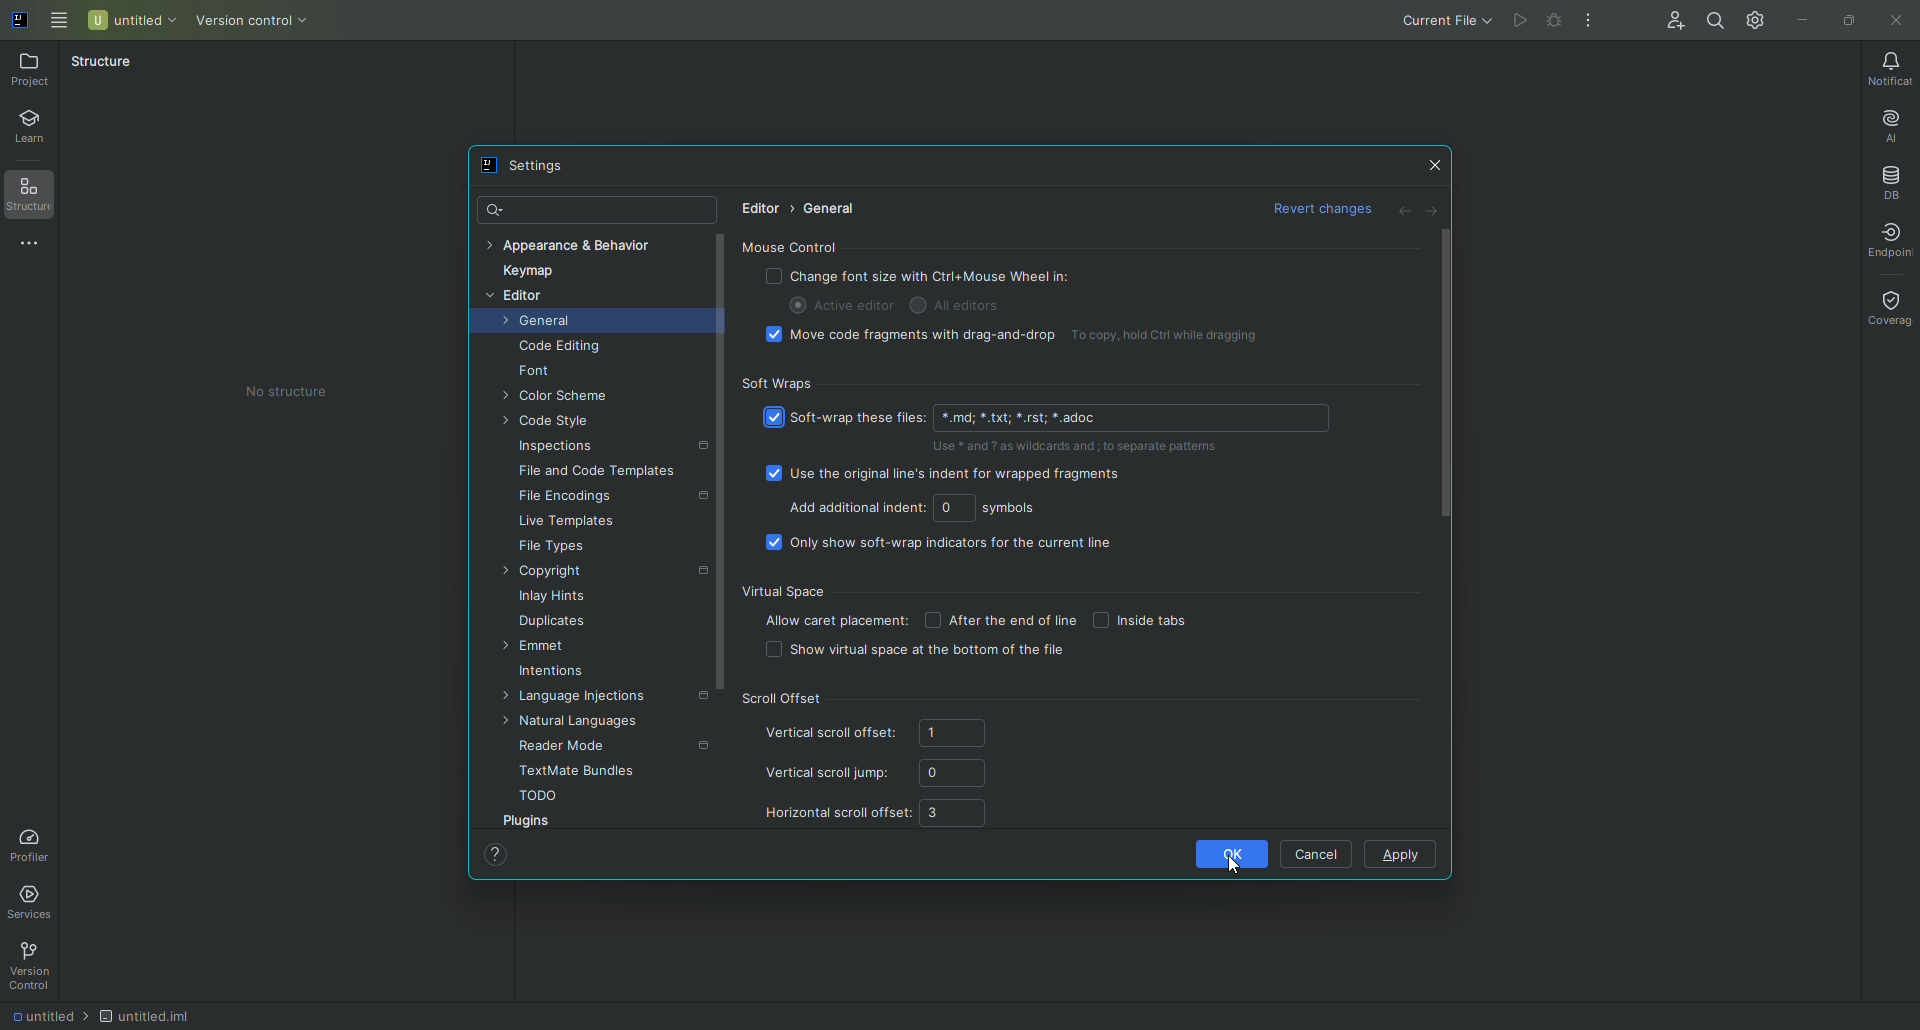  Describe the element at coordinates (1671, 21) in the screenshot. I see `Code With Me` at that location.